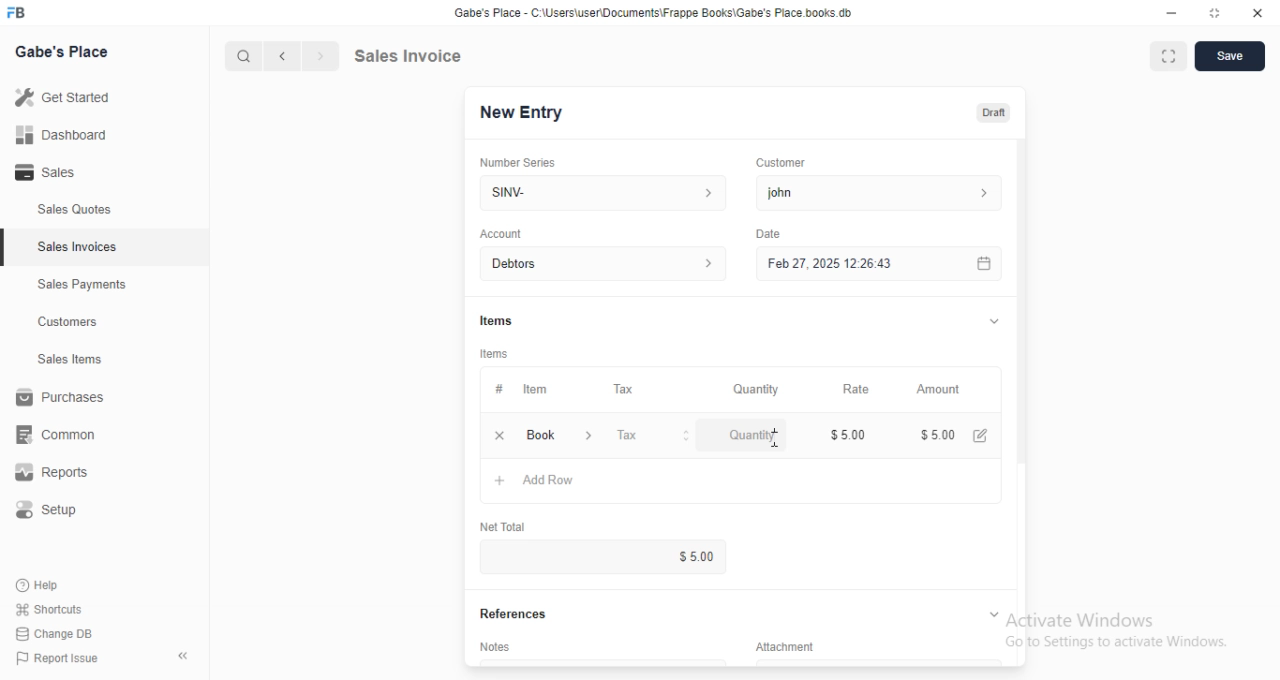 The height and width of the screenshot is (680, 1280). What do you see at coordinates (65, 52) in the screenshot?
I see `Gabe's Place` at bounding box center [65, 52].